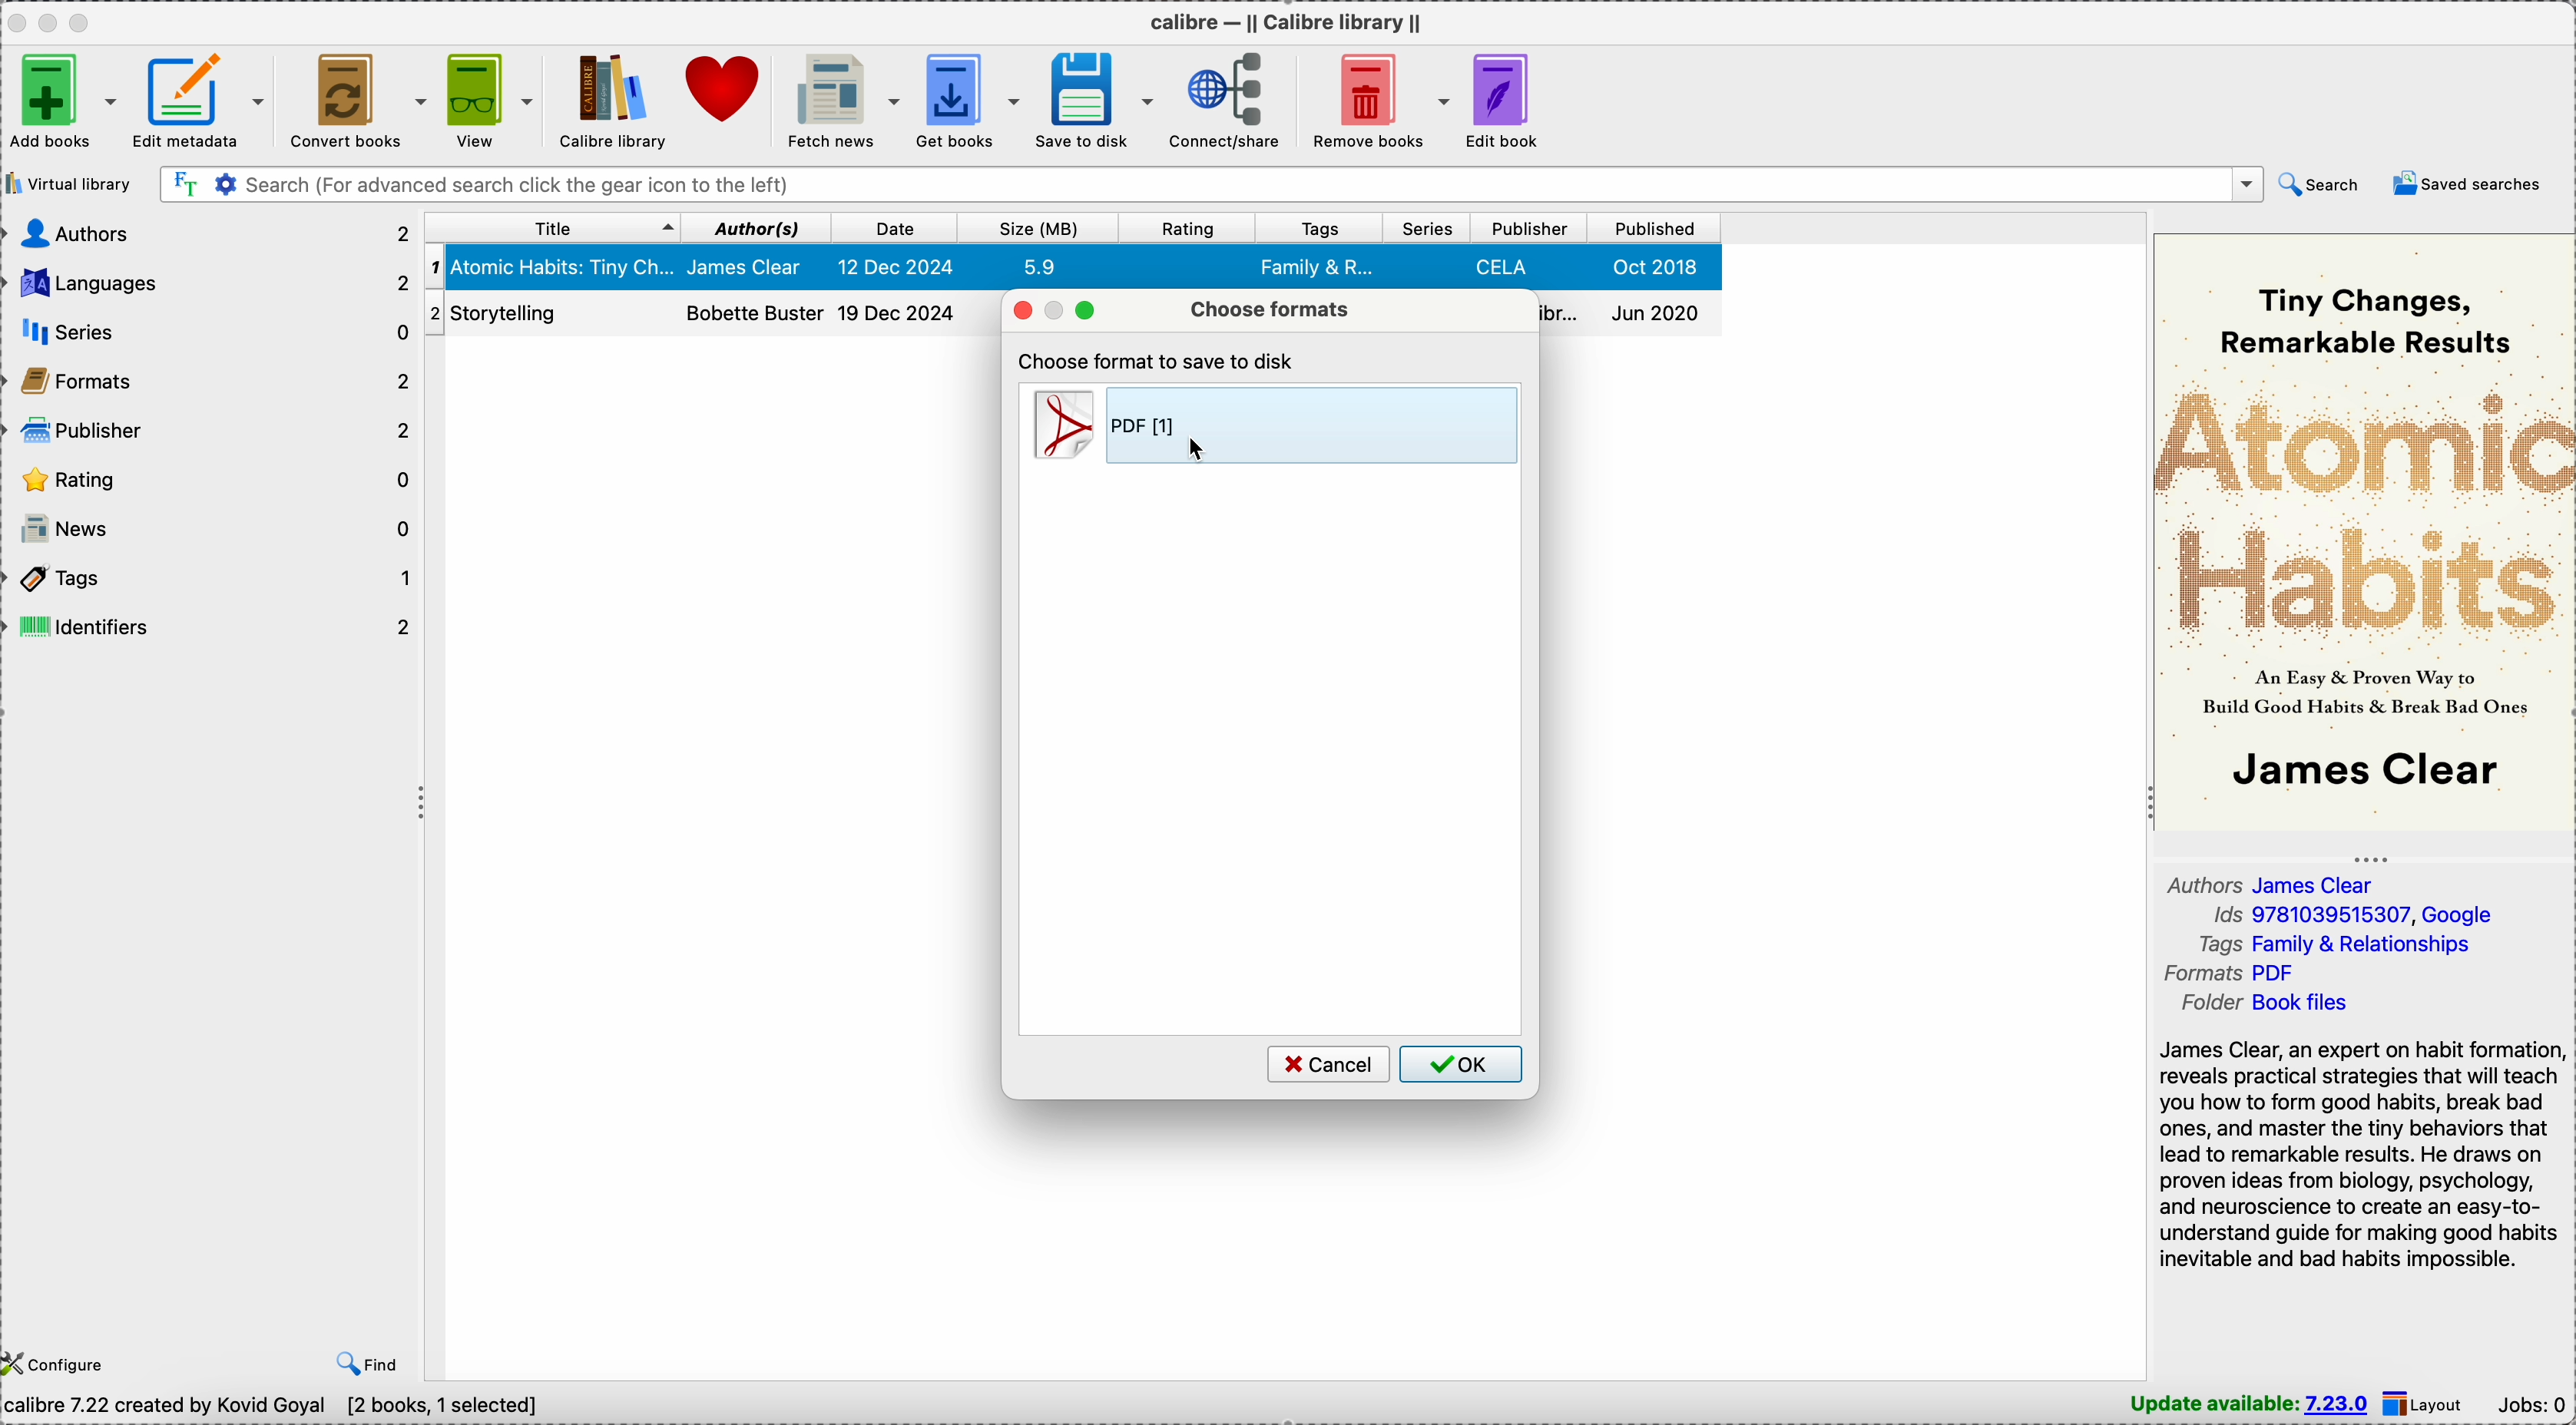 The height and width of the screenshot is (1425, 2576). Describe the element at coordinates (2317, 184) in the screenshot. I see `search` at that location.